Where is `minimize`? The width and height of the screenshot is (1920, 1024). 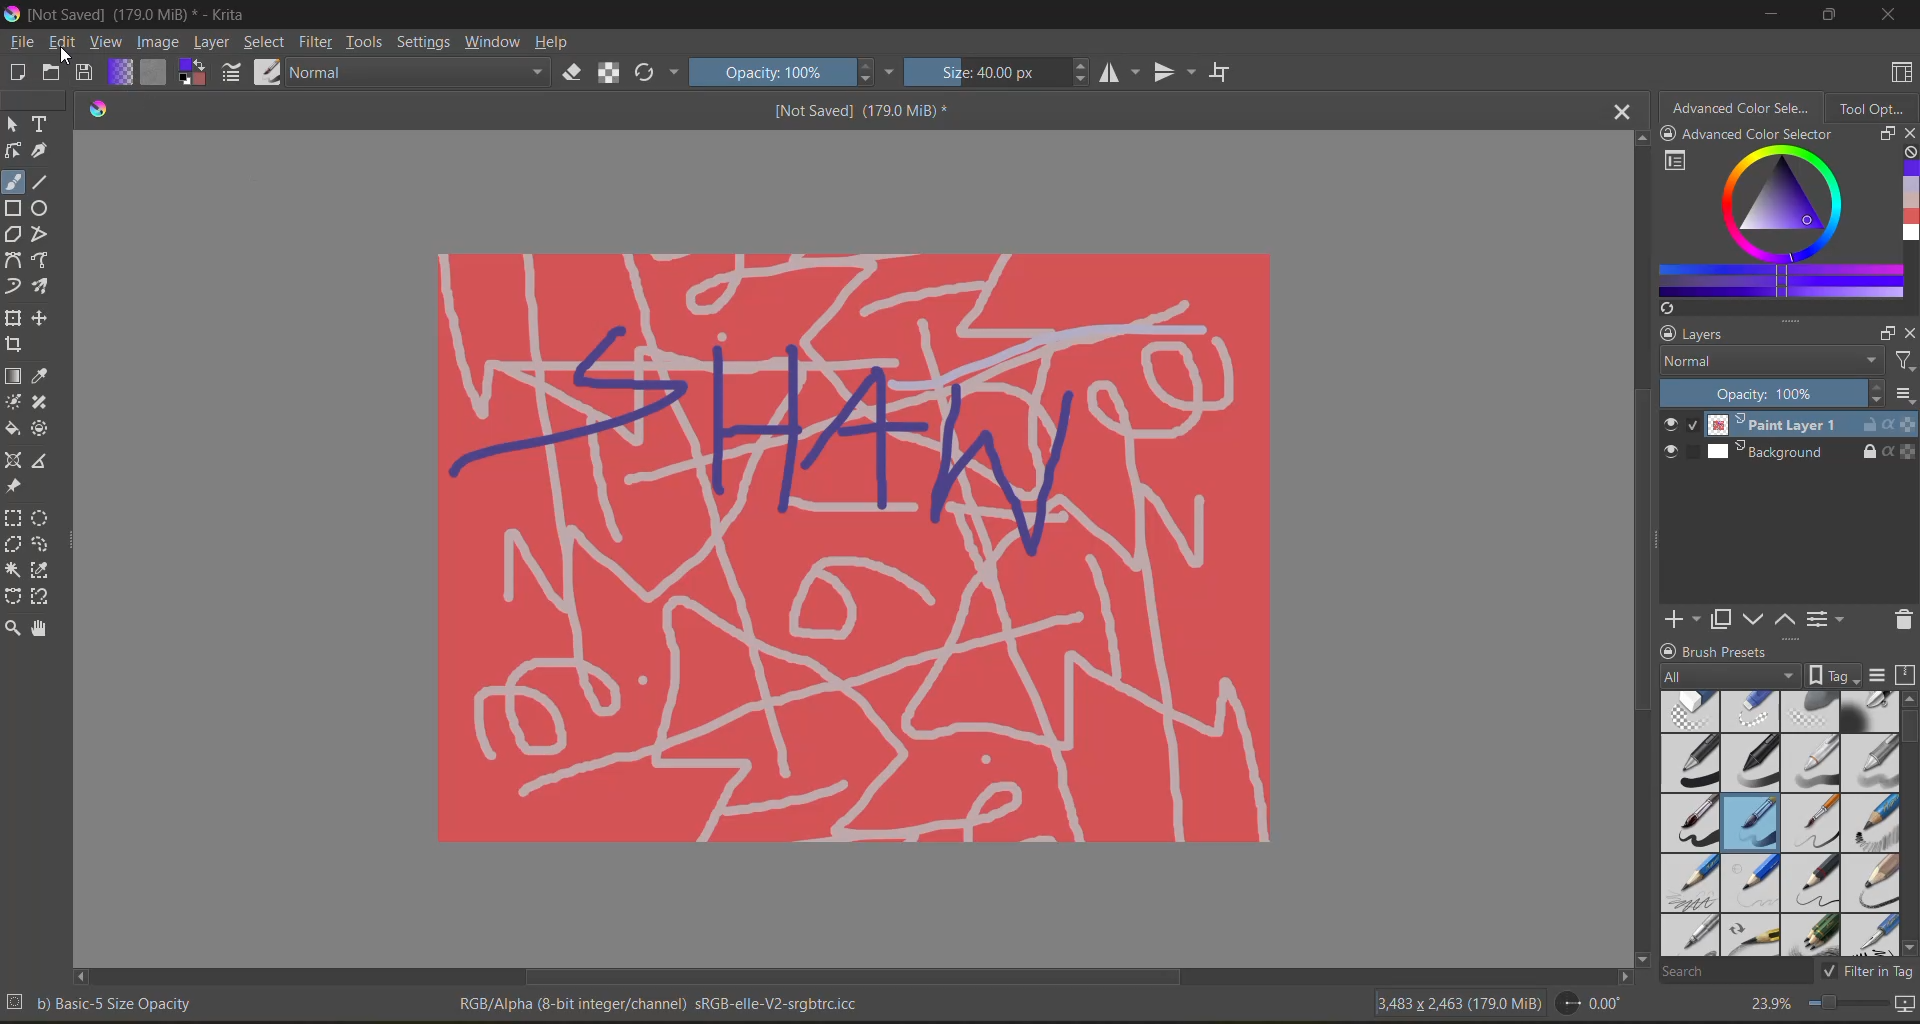
minimize is located at coordinates (1770, 14).